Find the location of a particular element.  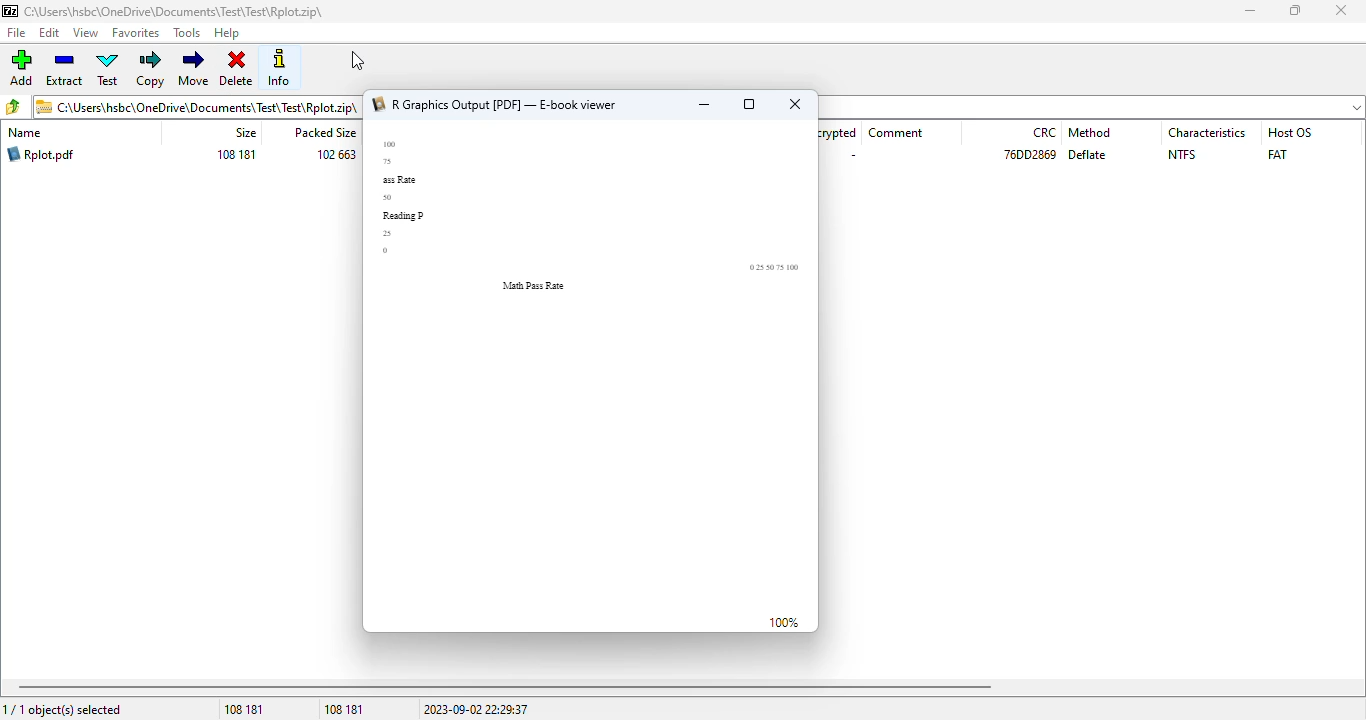

2023-09-02 22:29:37 is located at coordinates (476, 709).